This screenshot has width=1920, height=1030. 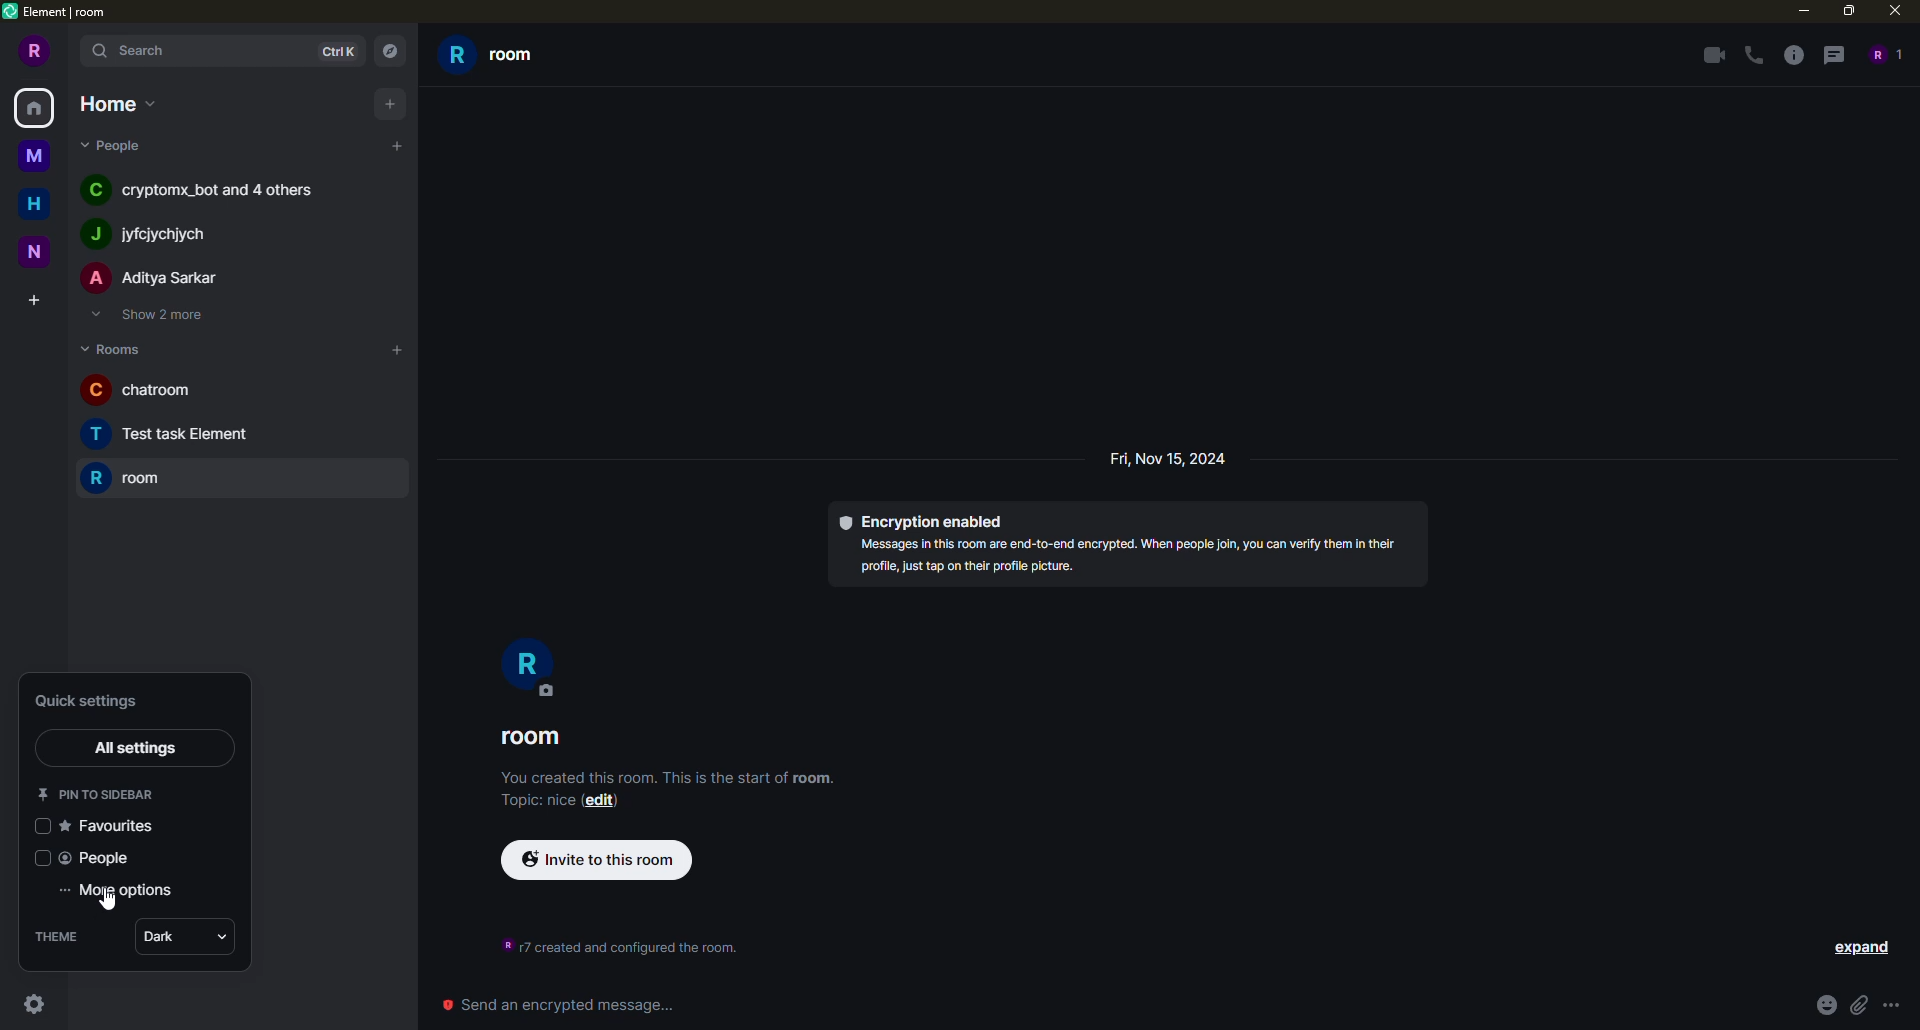 What do you see at coordinates (97, 794) in the screenshot?
I see `pin to sidebar` at bounding box center [97, 794].